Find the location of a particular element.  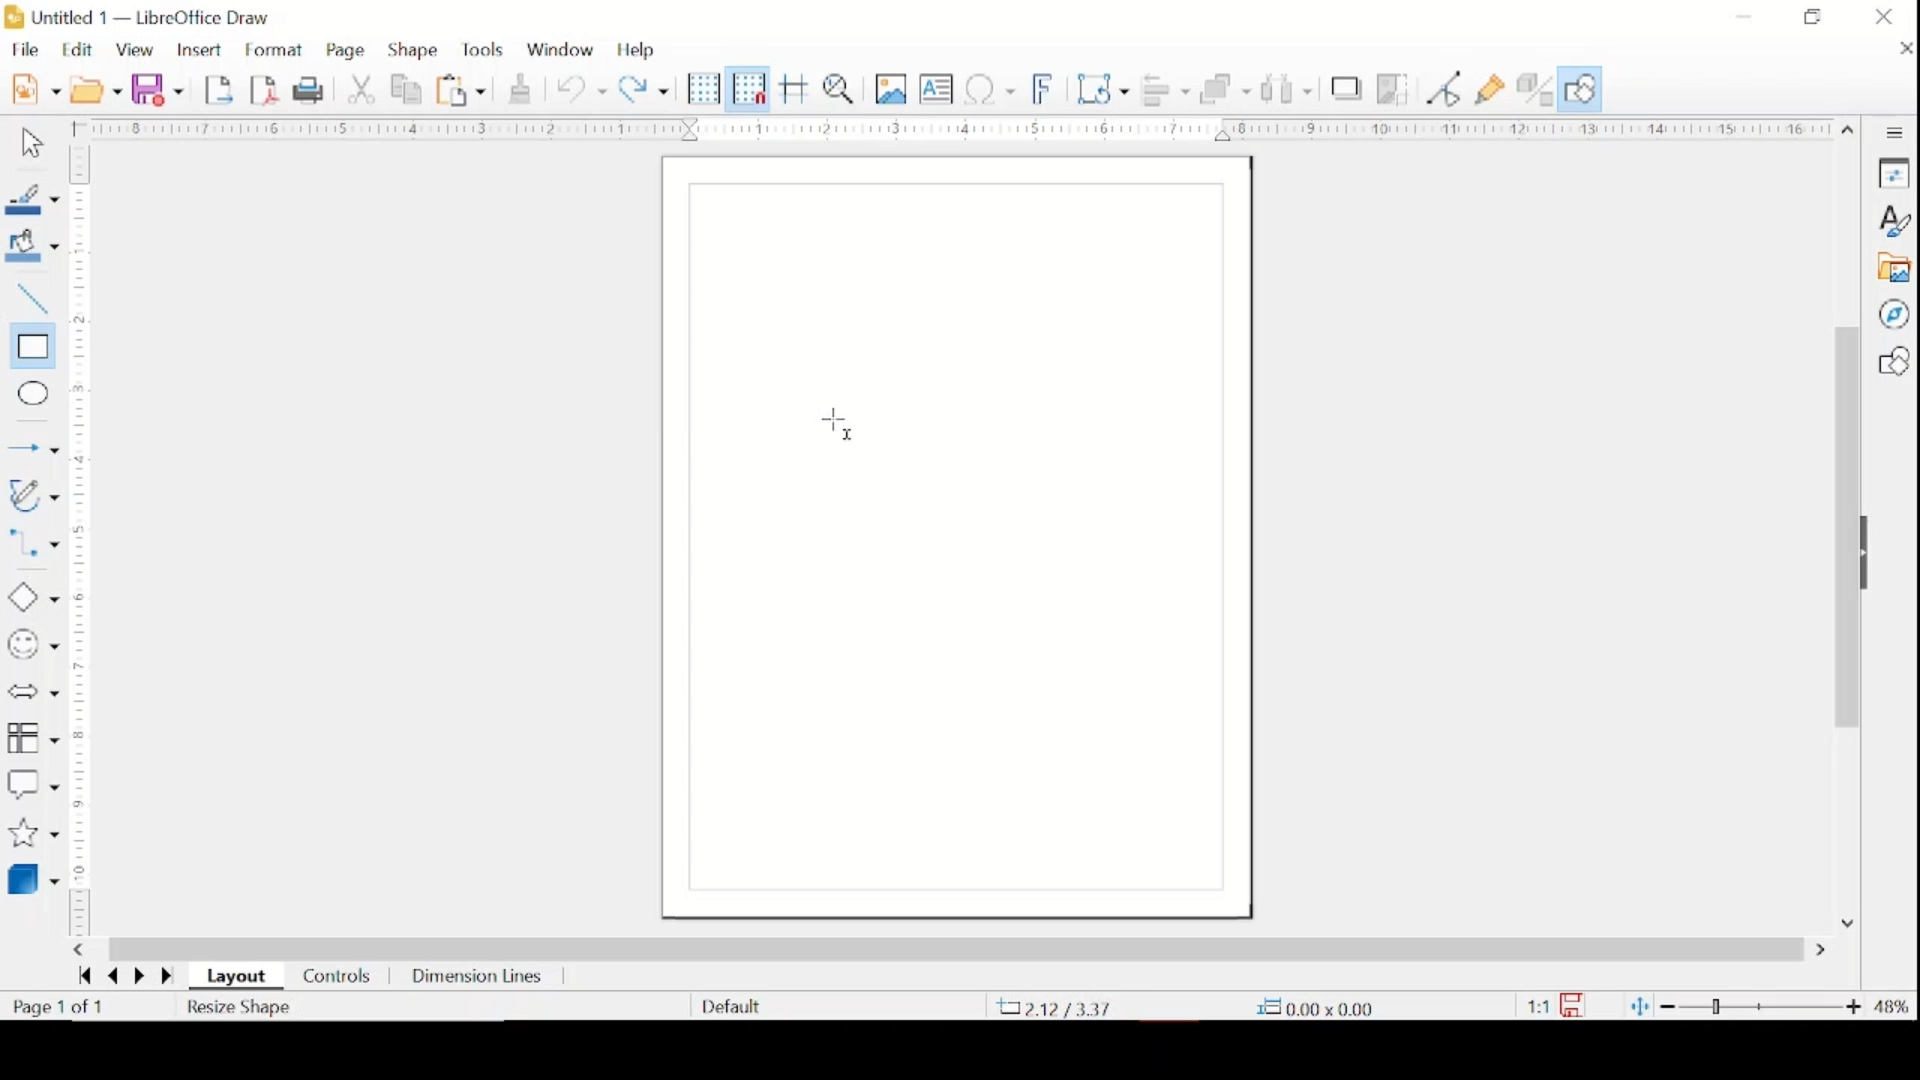

show draw functions is located at coordinates (1491, 90).